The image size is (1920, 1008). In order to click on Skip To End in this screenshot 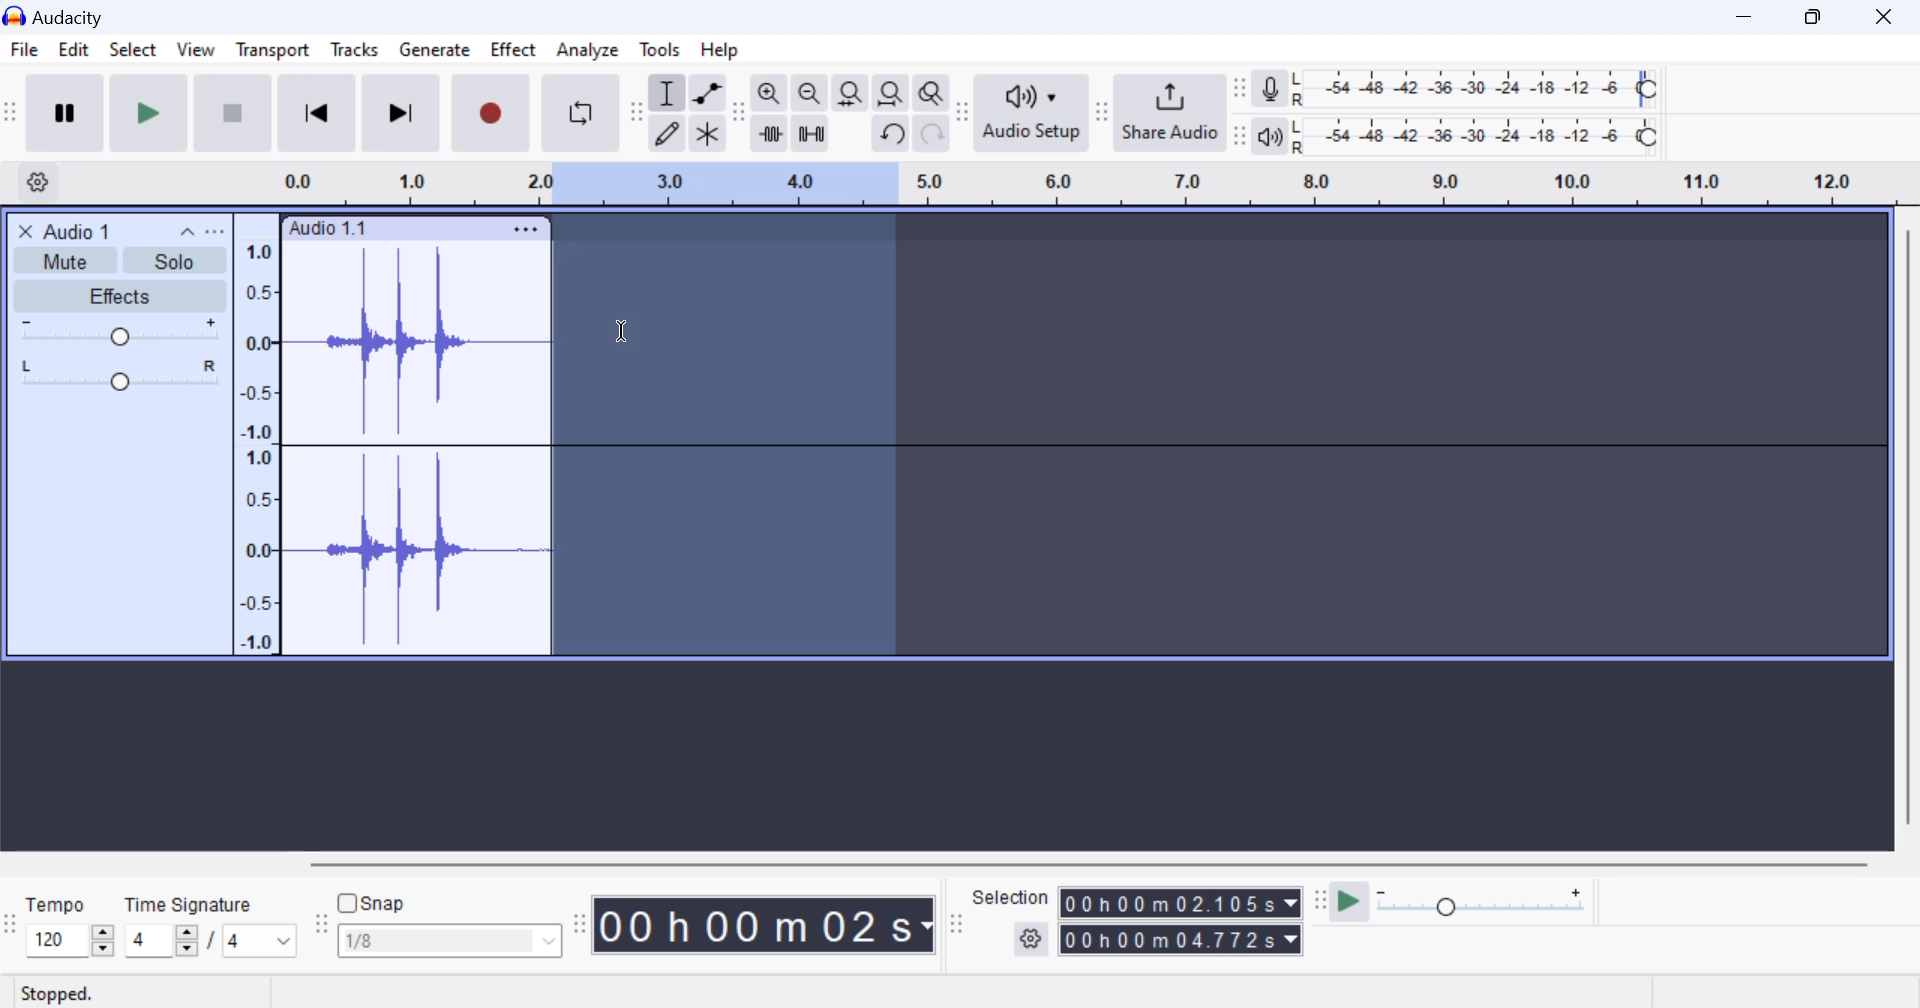, I will do `click(398, 117)`.